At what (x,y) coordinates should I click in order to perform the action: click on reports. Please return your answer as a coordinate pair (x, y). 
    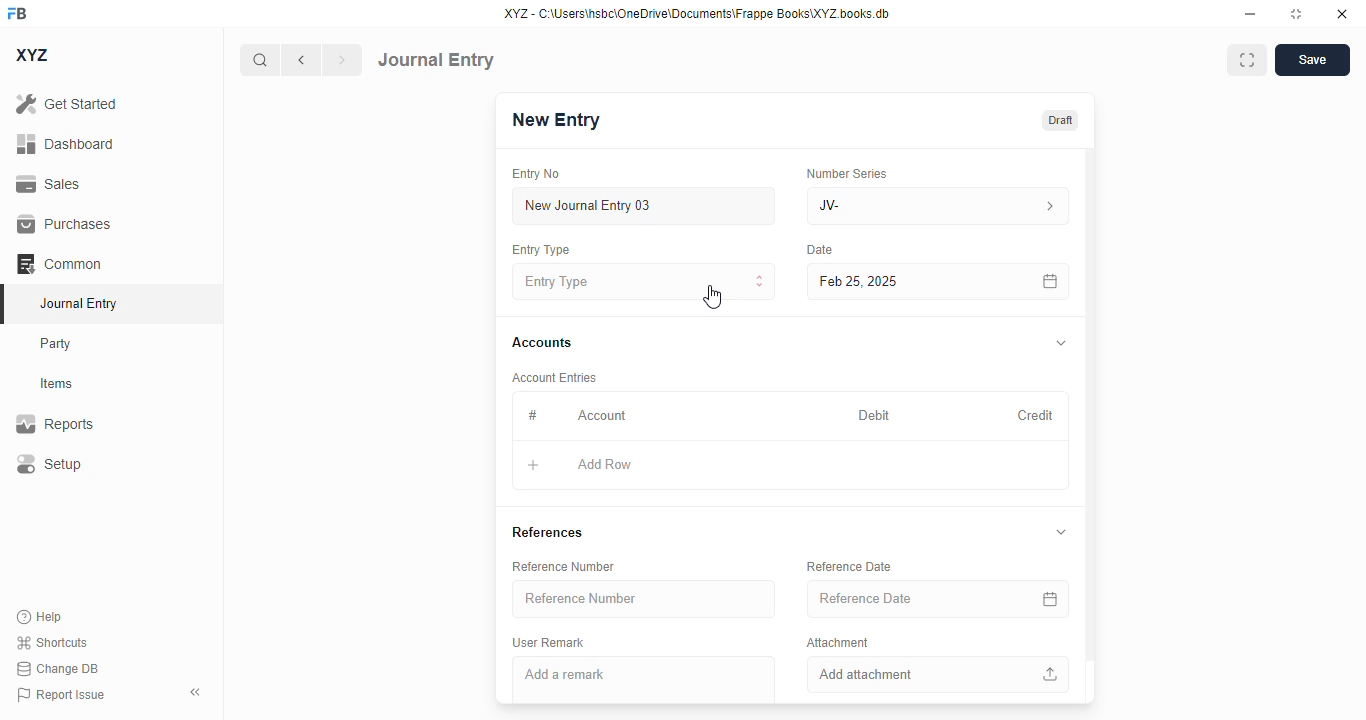
    Looking at the image, I should click on (55, 423).